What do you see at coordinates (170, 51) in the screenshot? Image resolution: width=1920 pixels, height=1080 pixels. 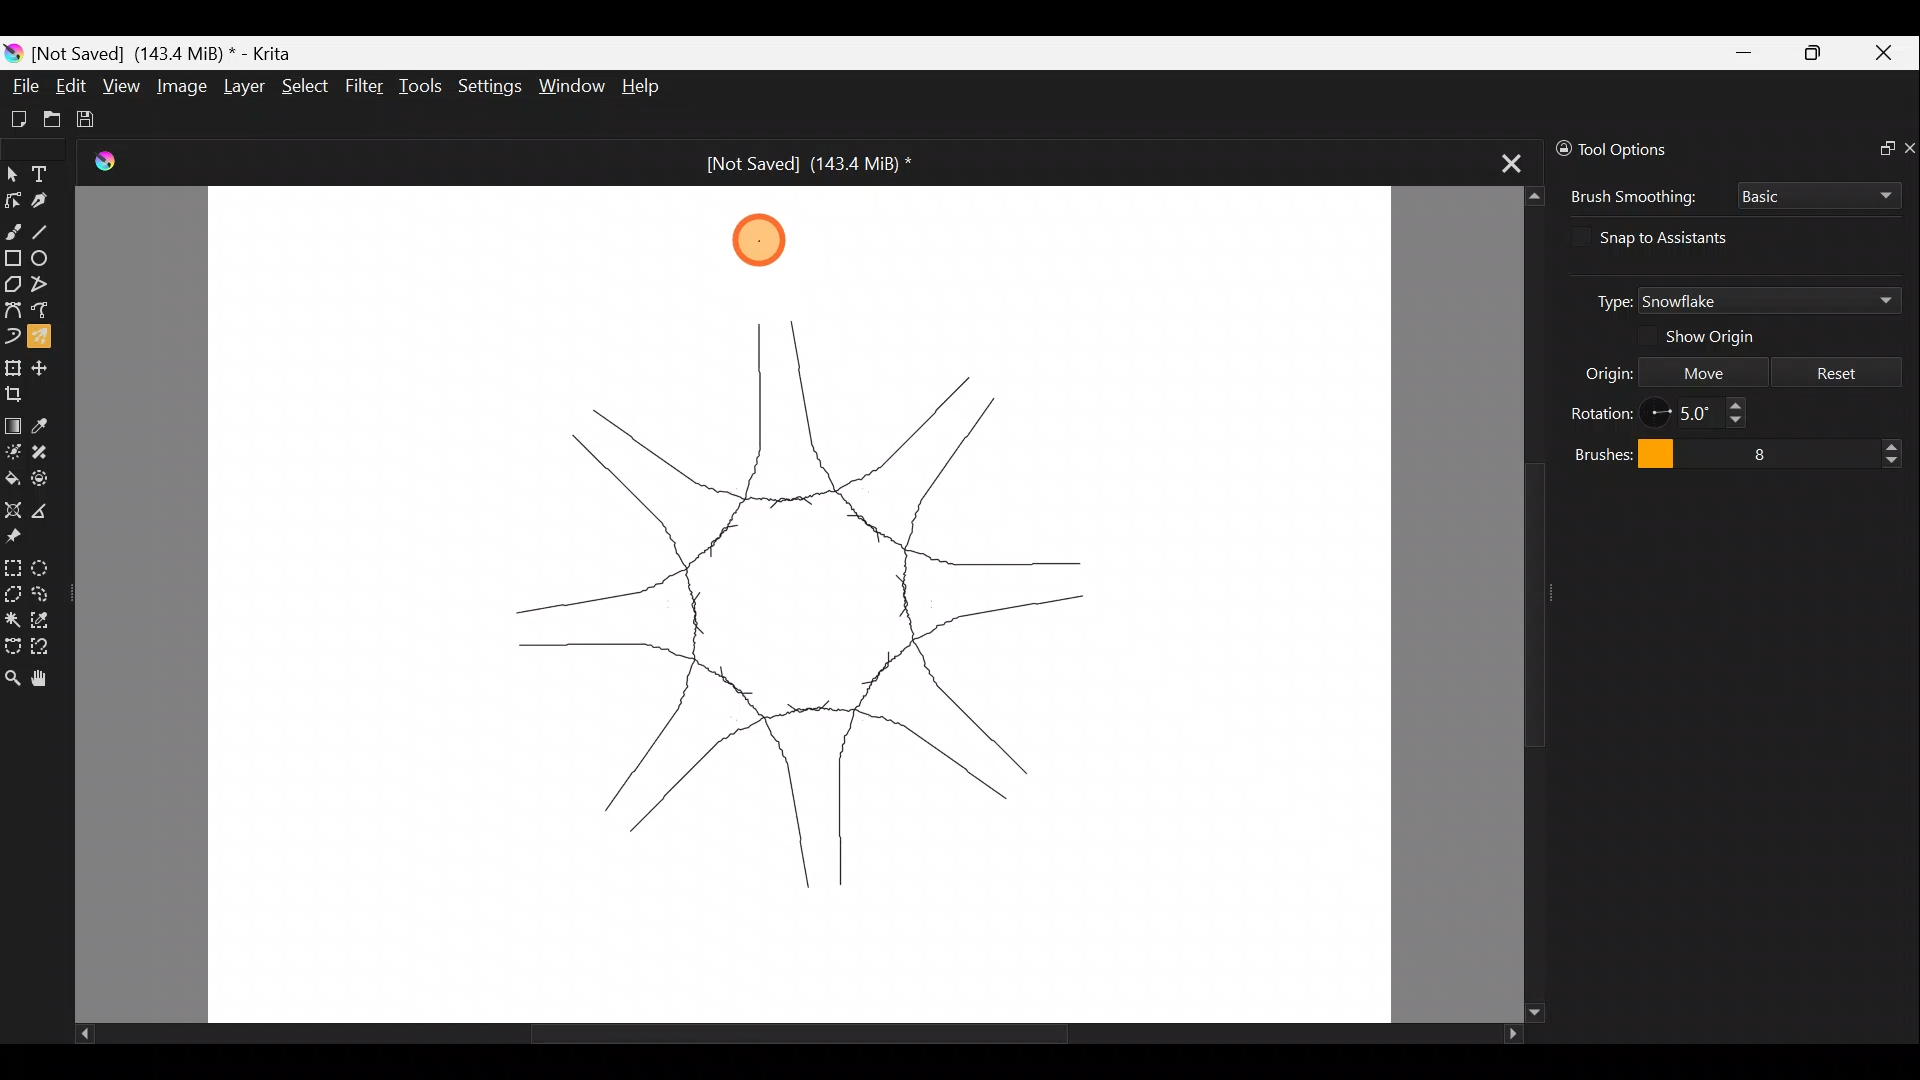 I see `Not Saved] (143.4 MiB) *` at bounding box center [170, 51].